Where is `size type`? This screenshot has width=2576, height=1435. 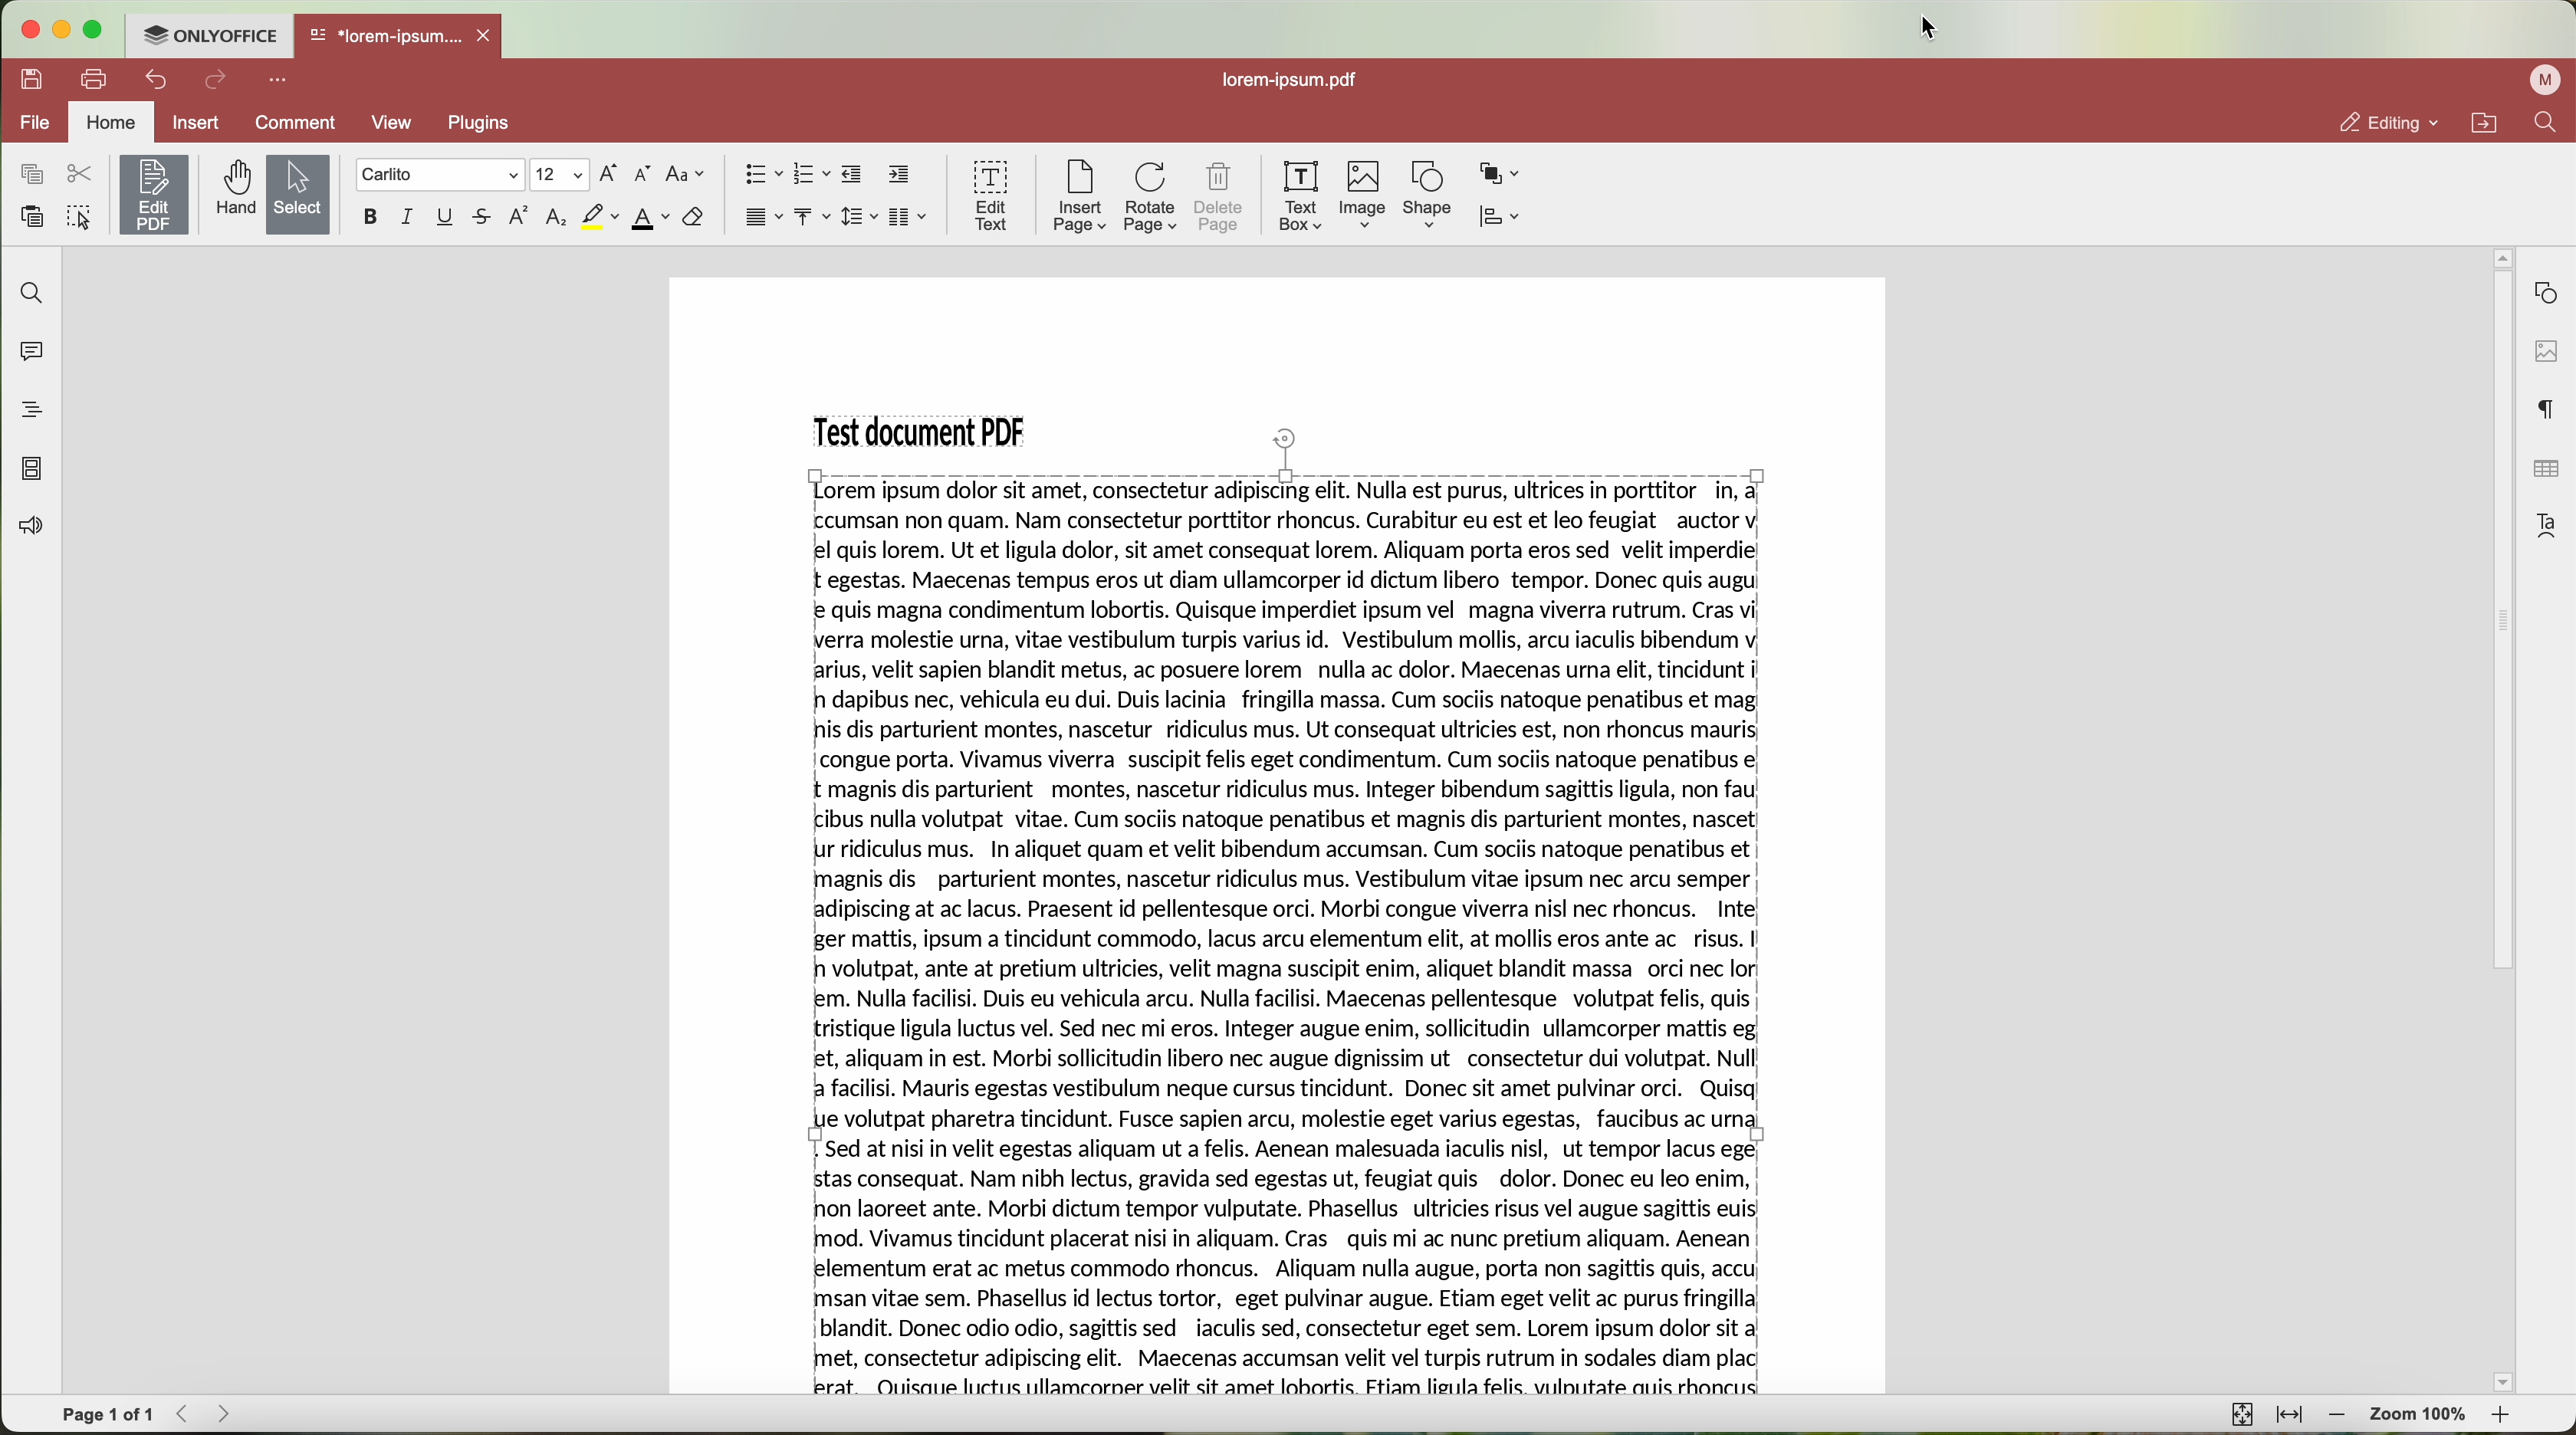 size type is located at coordinates (559, 174).